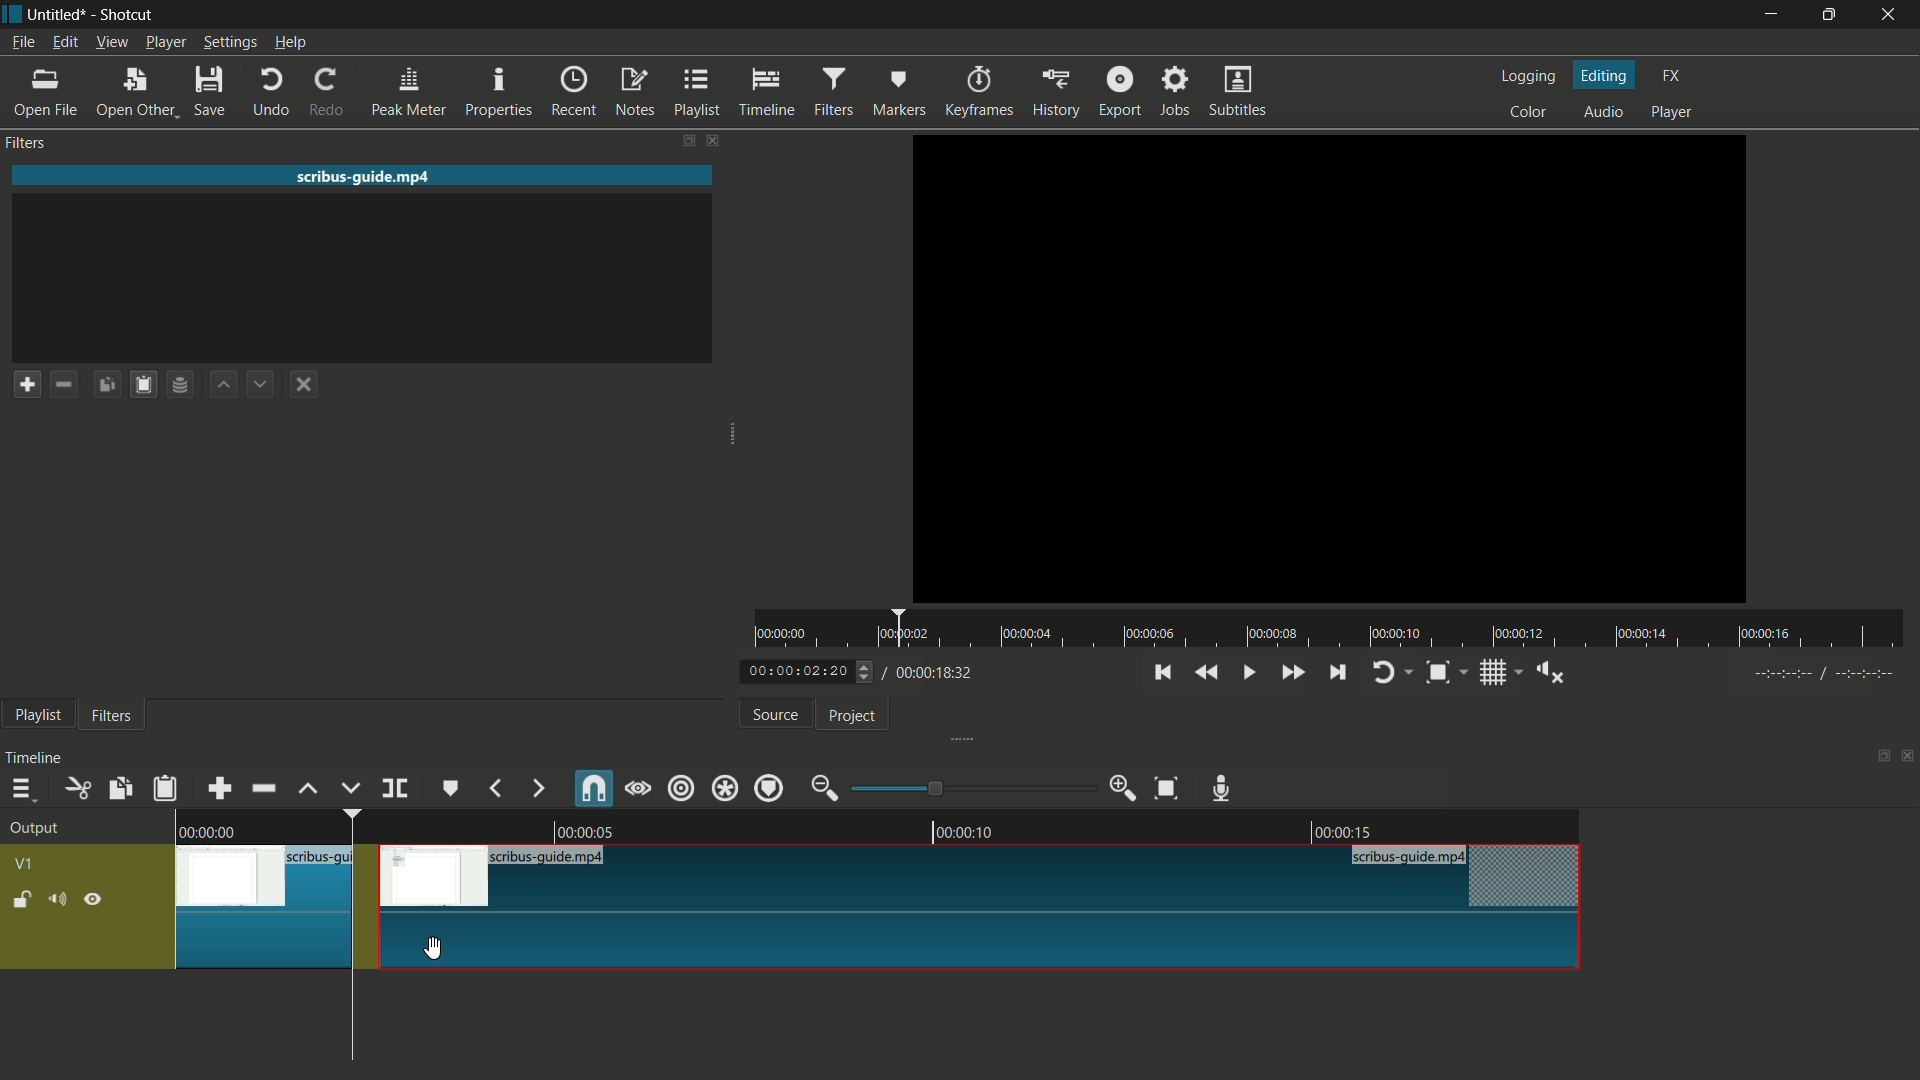 Image resolution: width=1920 pixels, height=1080 pixels. What do you see at coordinates (499, 91) in the screenshot?
I see `properties` at bounding box center [499, 91].